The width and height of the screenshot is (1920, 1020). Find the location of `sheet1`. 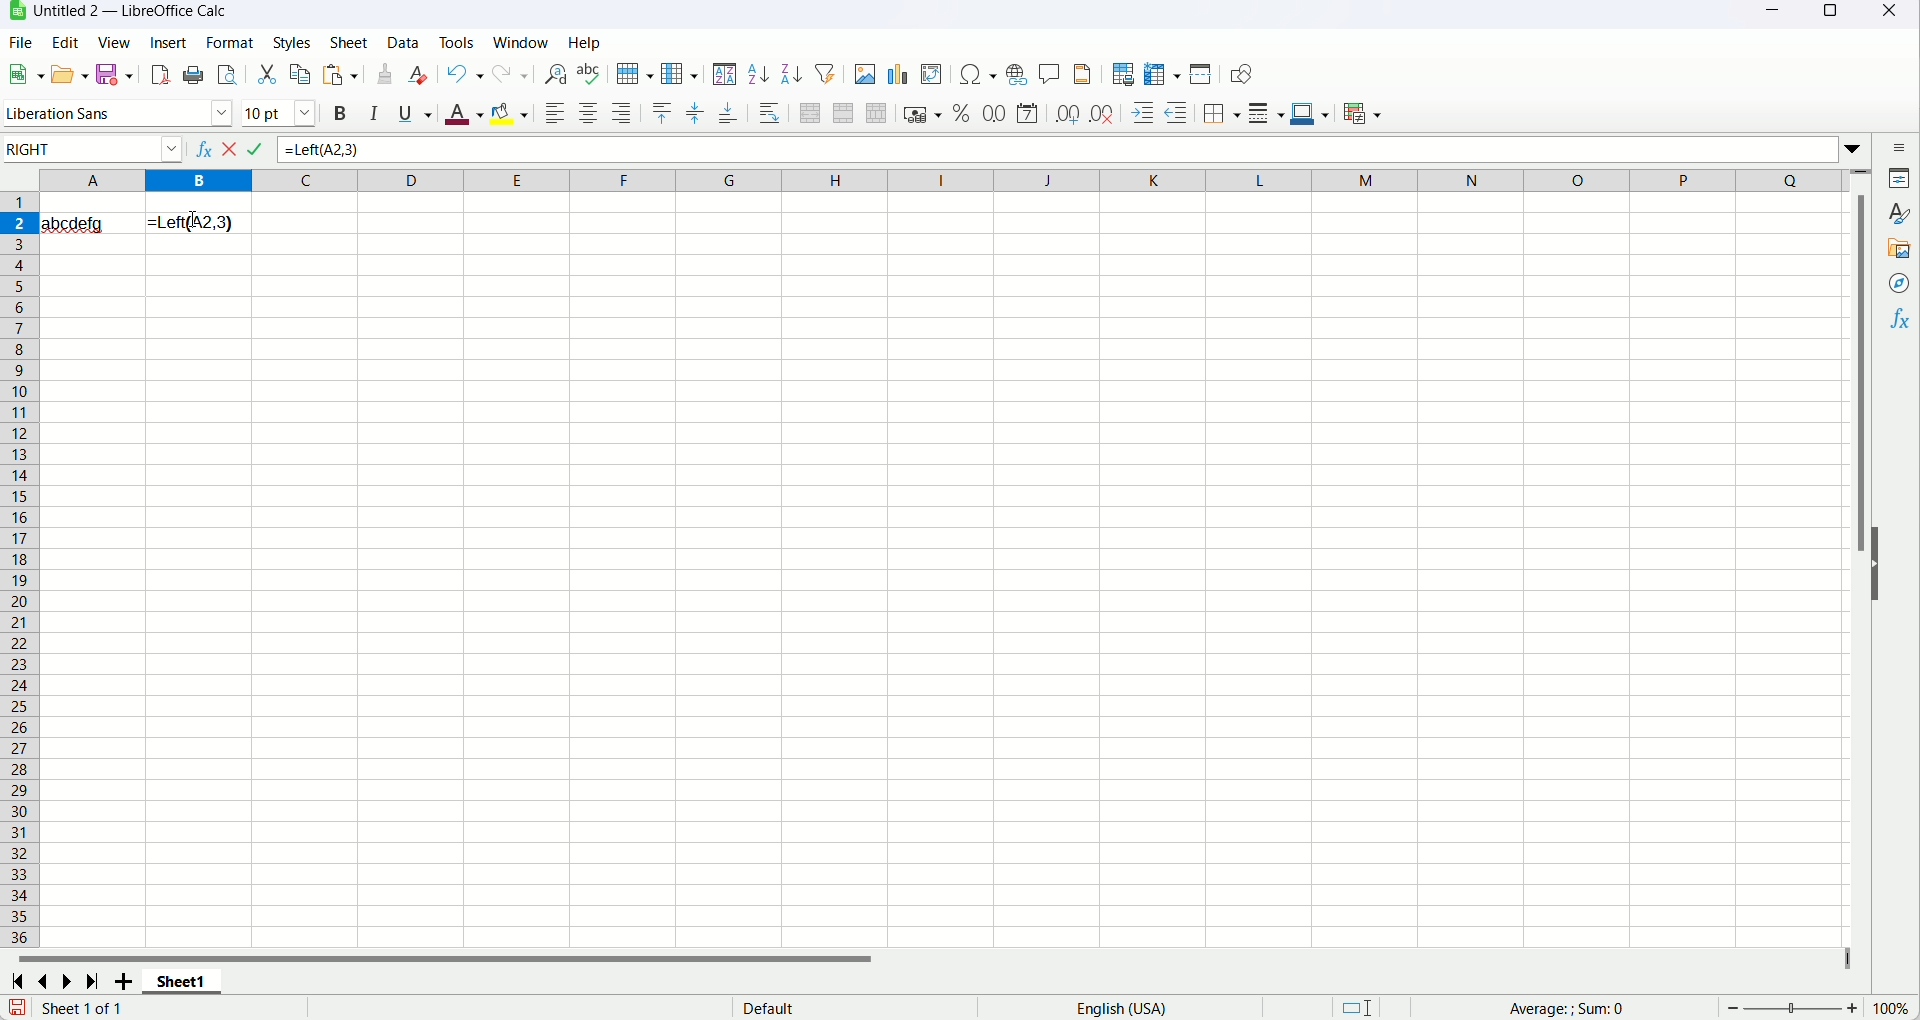

sheet1 is located at coordinates (178, 983).